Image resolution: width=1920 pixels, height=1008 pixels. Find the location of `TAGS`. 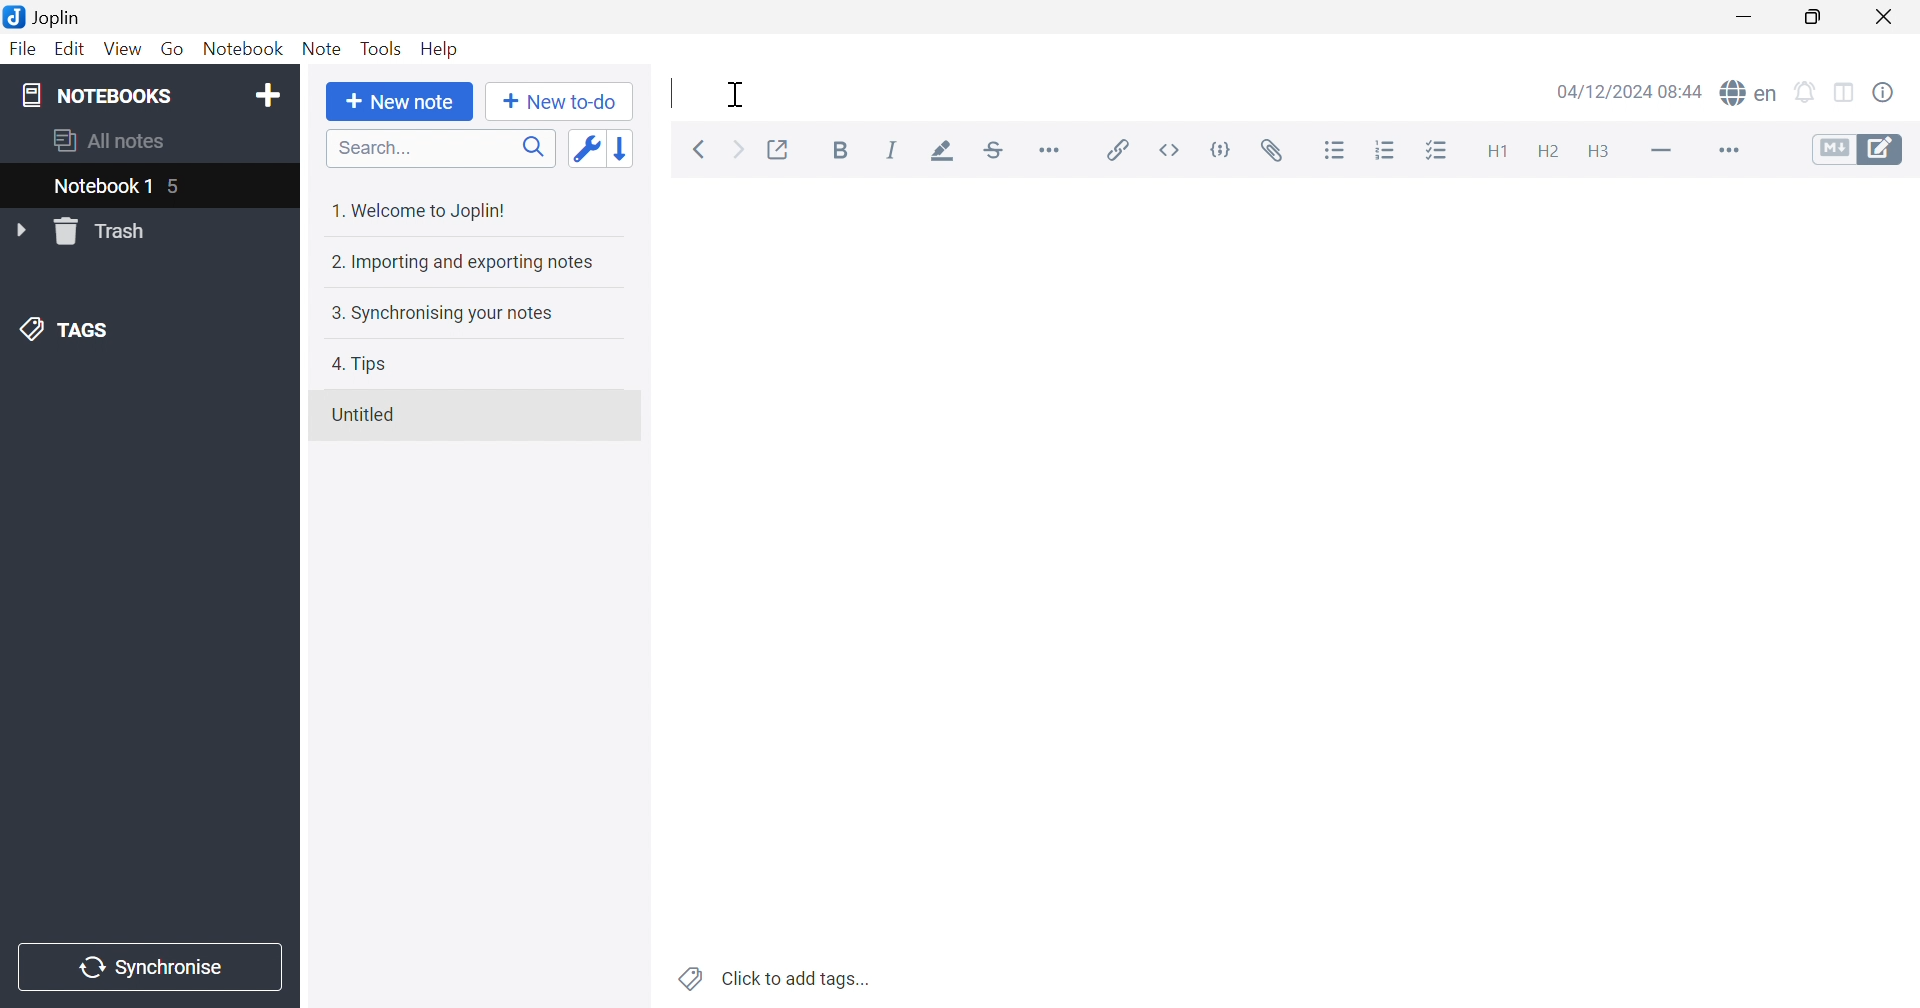

TAGS is located at coordinates (71, 331).